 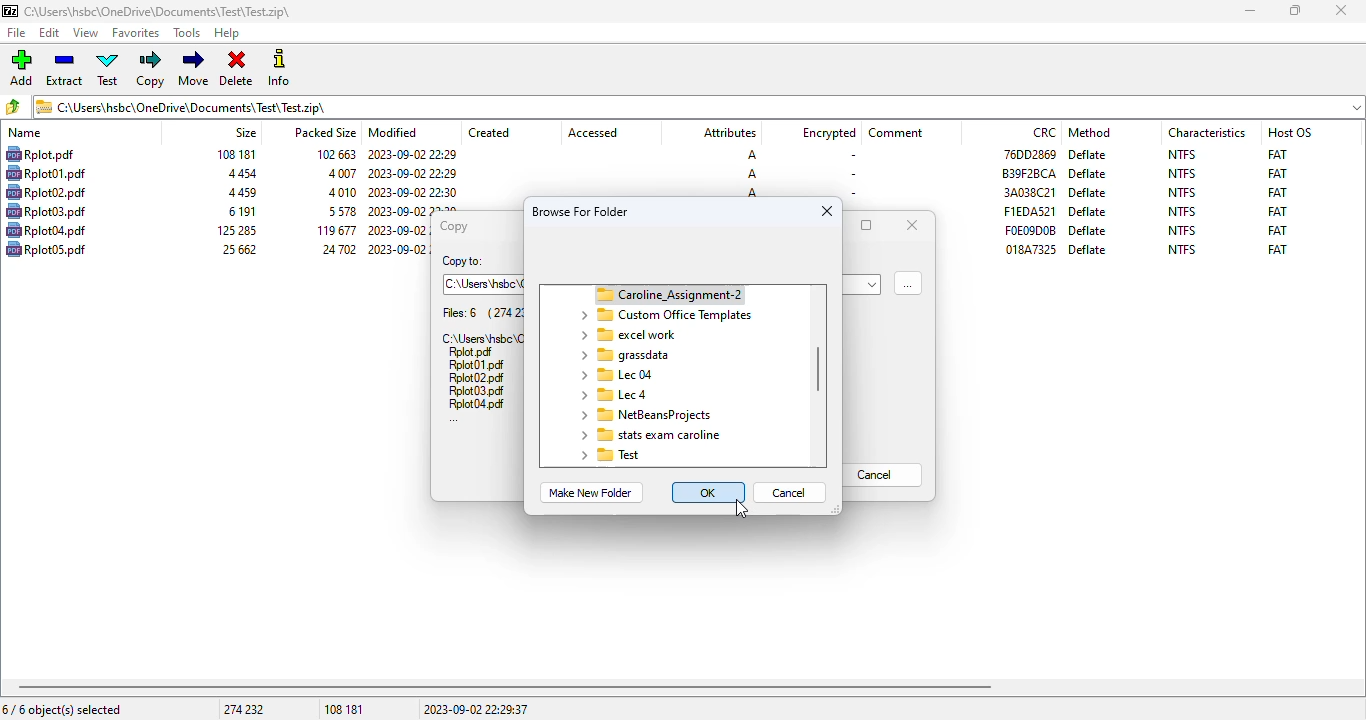 What do you see at coordinates (240, 211) in the screenshot?
I see `size` at bounding box center [240, 211].